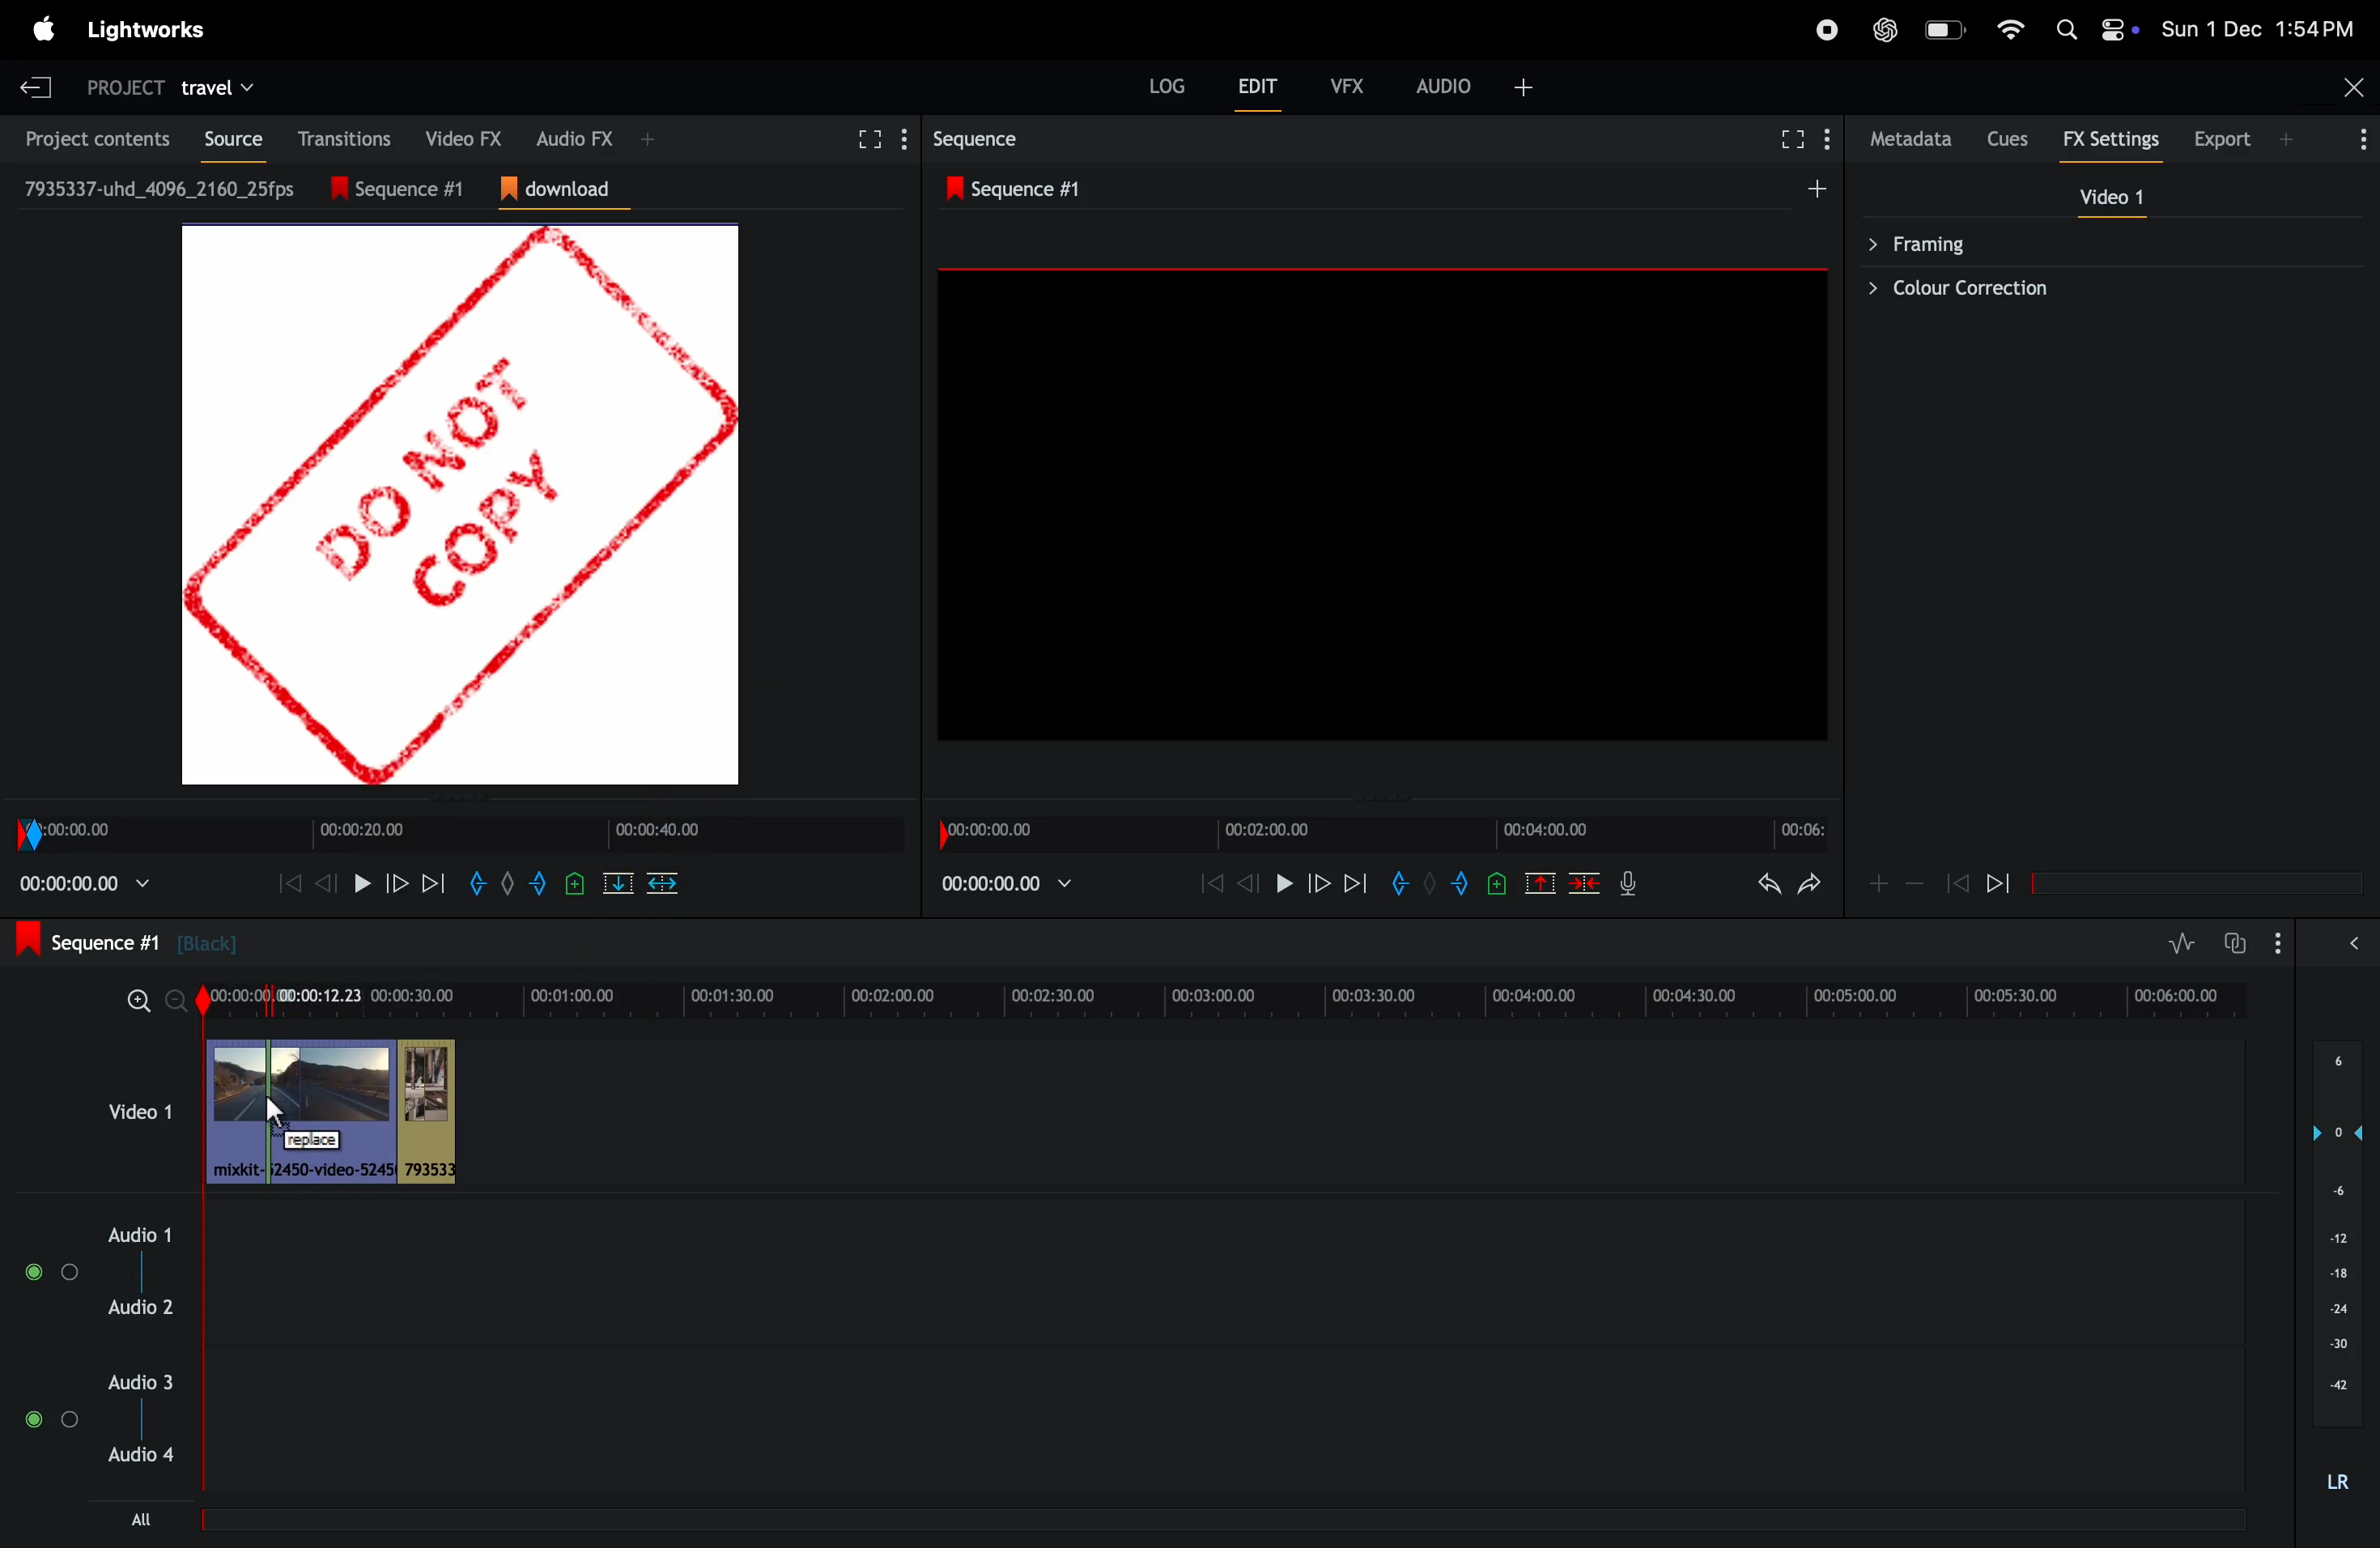  I want to click on framing, so click(2098, 242).